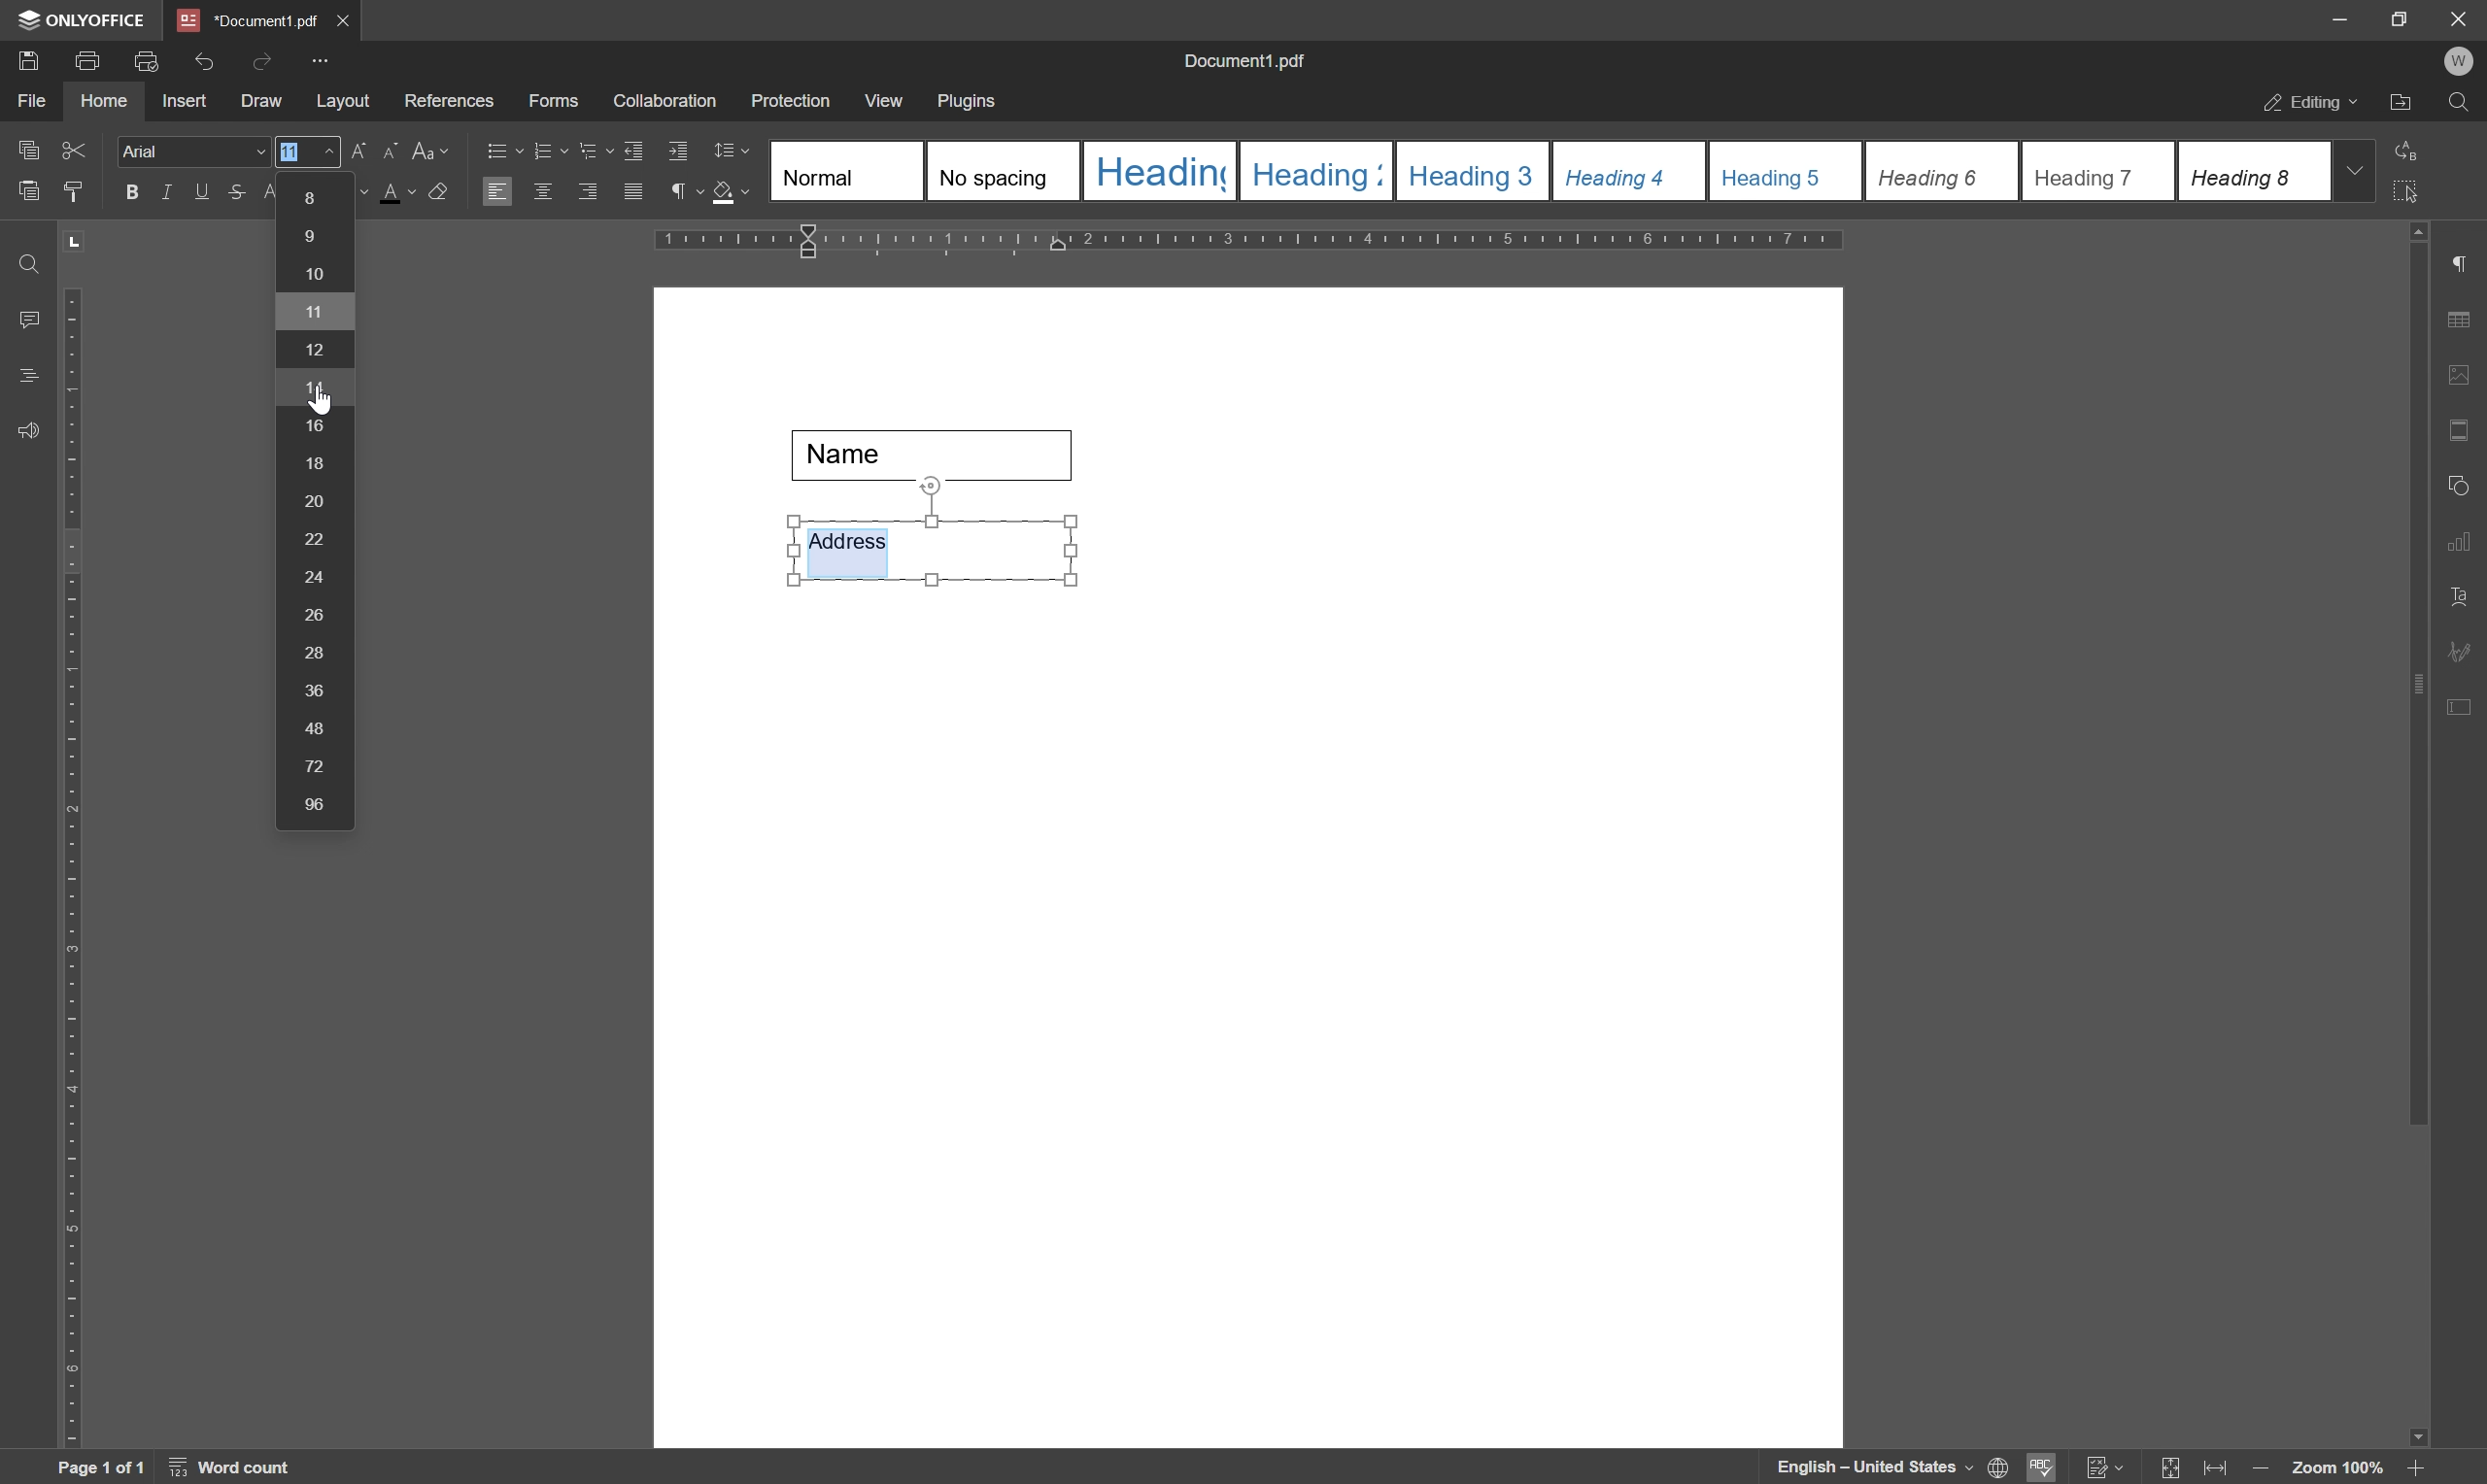 Image resolution: width=2487 pixels, height=1484 pixels. What do you see at coordinates (549, 148) in the screenshot?
I see `numbering` at bounding box center [549, 148].